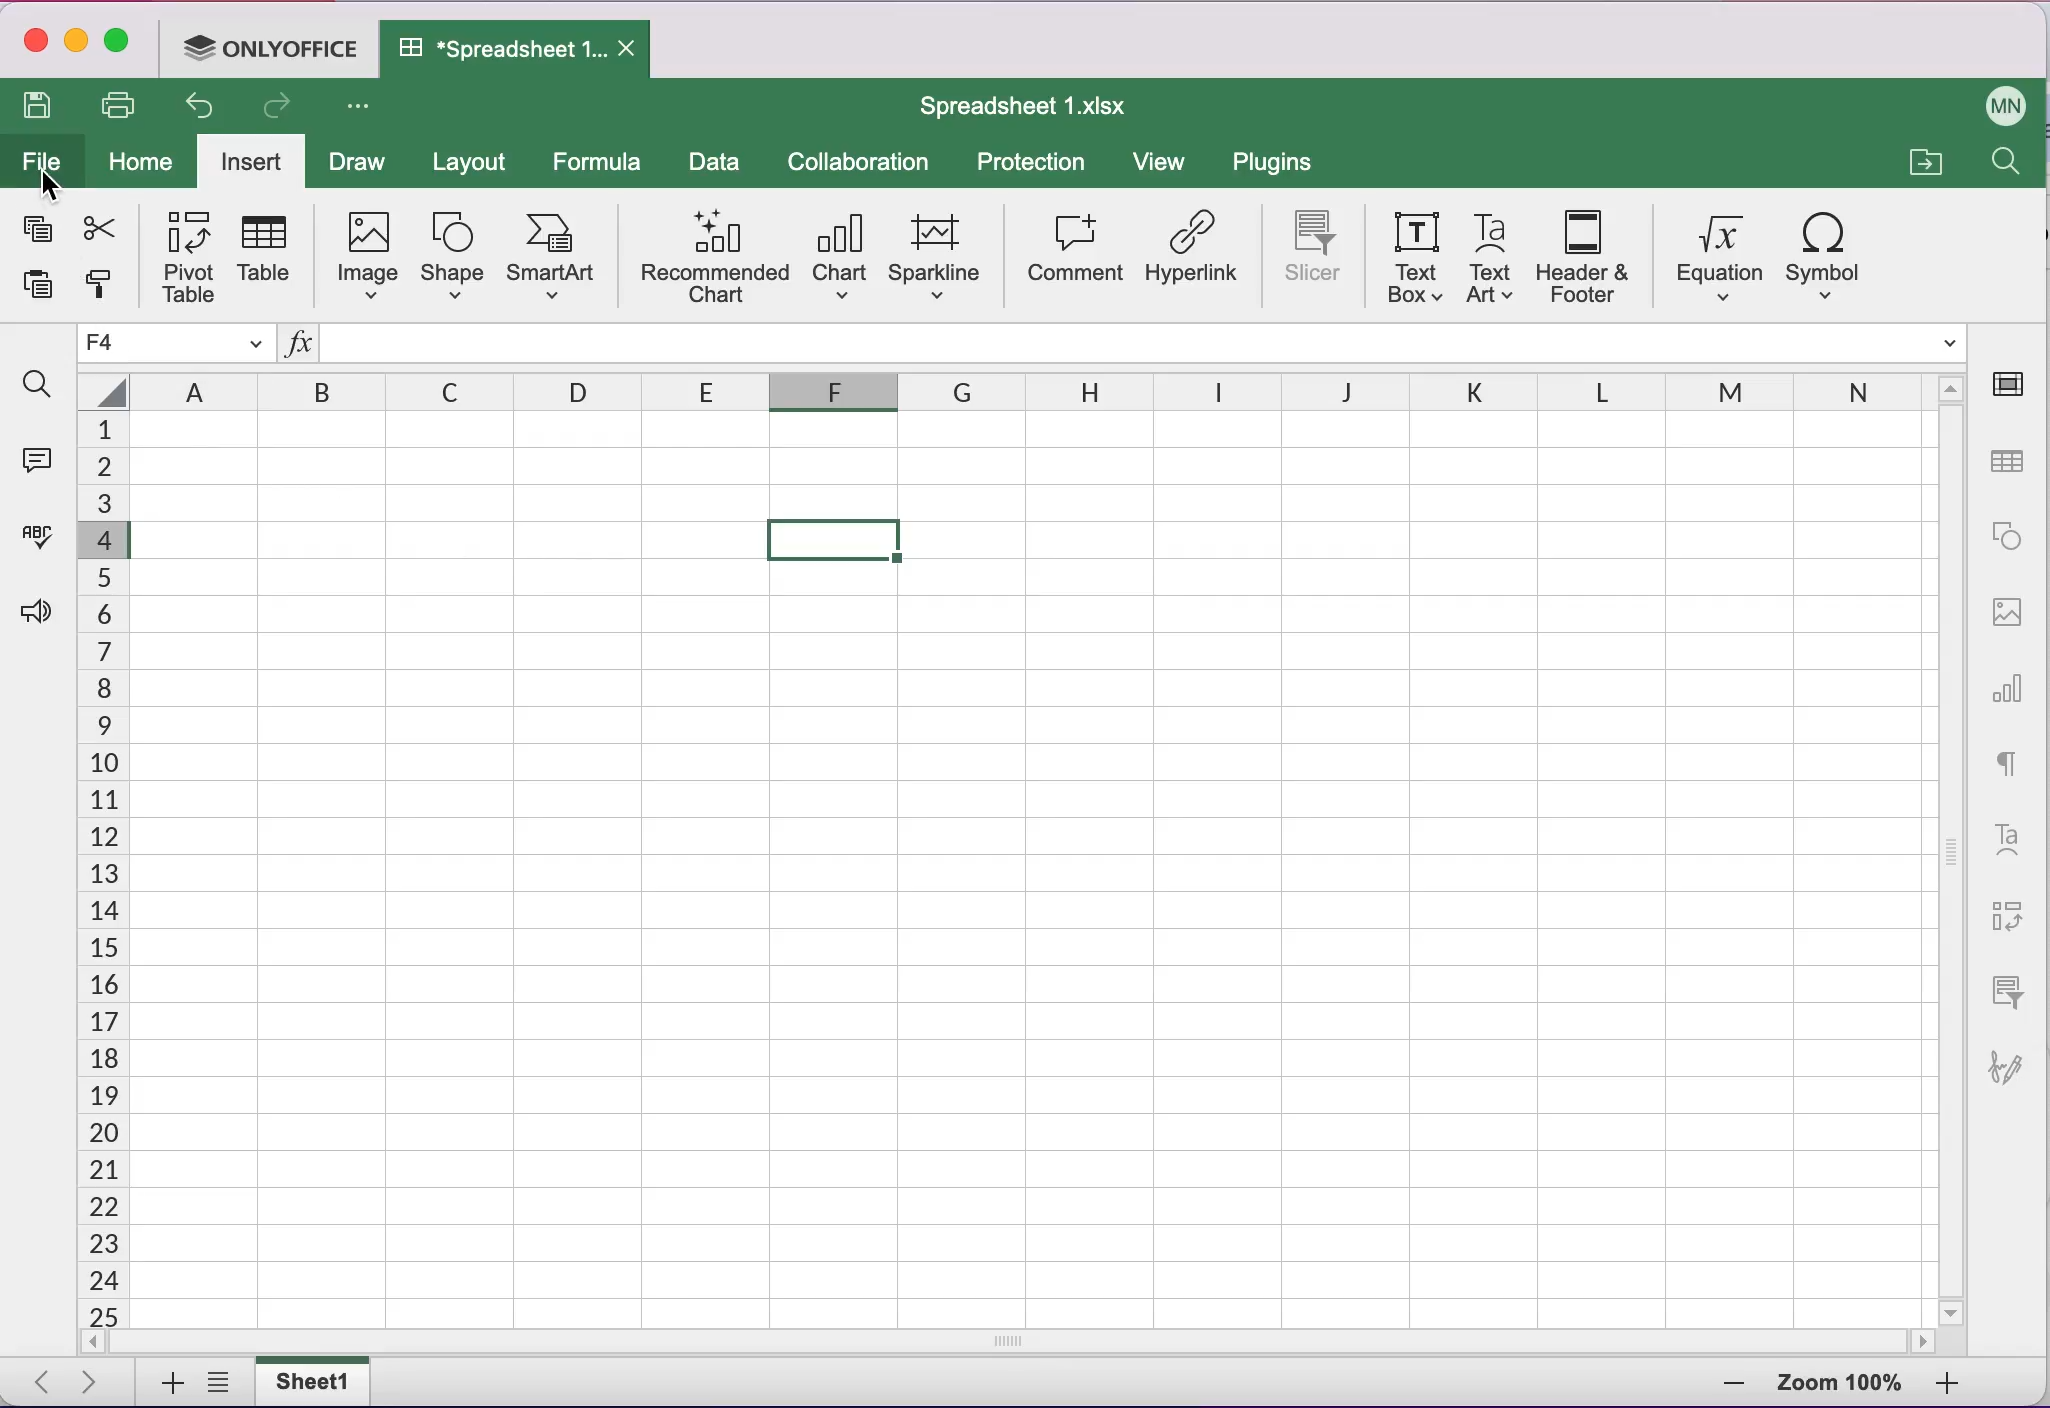 The image size is (2050, 1408). I want to click on tab, so click(514, 51).